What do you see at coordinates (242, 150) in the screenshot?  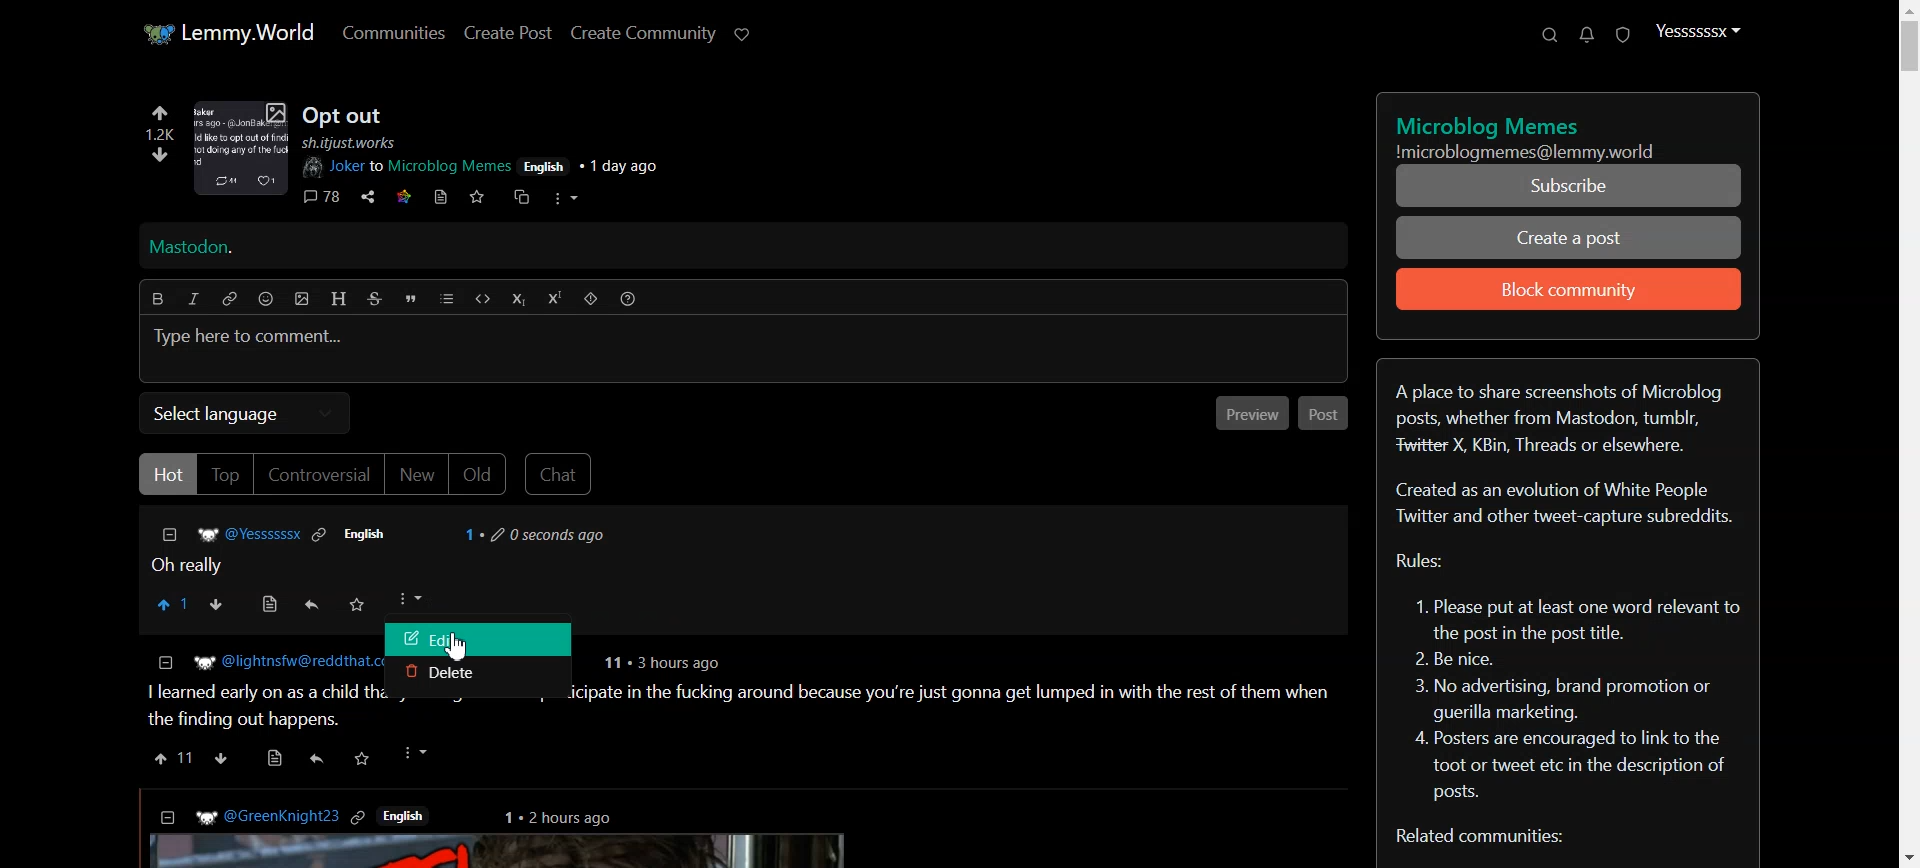 I see `image` at bounding box center [242, 150].